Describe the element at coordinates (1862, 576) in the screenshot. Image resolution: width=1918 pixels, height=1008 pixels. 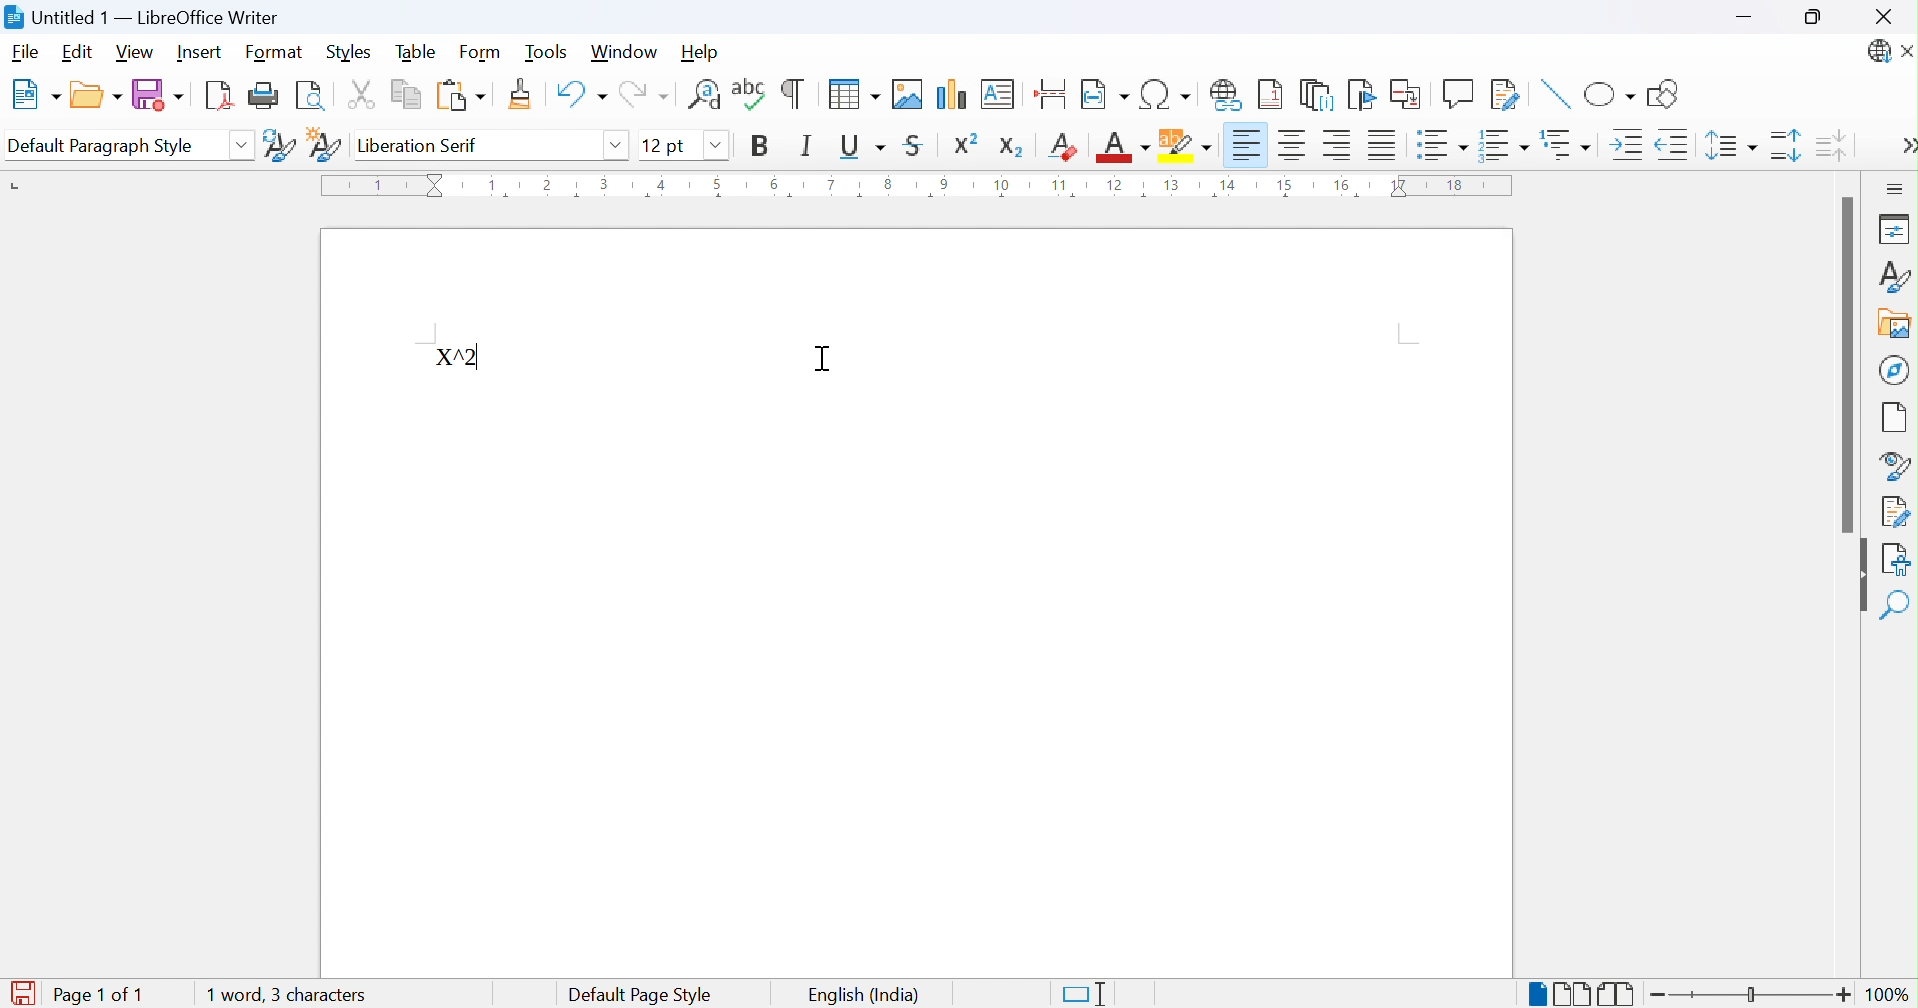
I see `Hide` at that location.